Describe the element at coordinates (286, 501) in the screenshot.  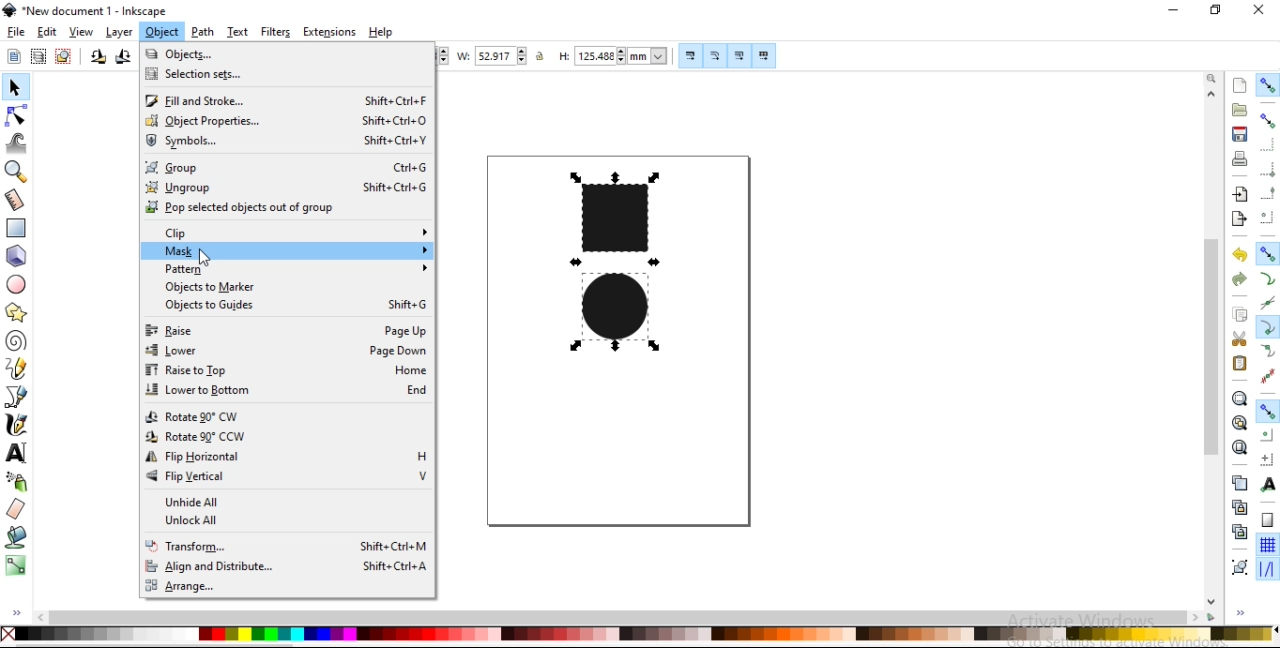
I see `unhide all` at that location.